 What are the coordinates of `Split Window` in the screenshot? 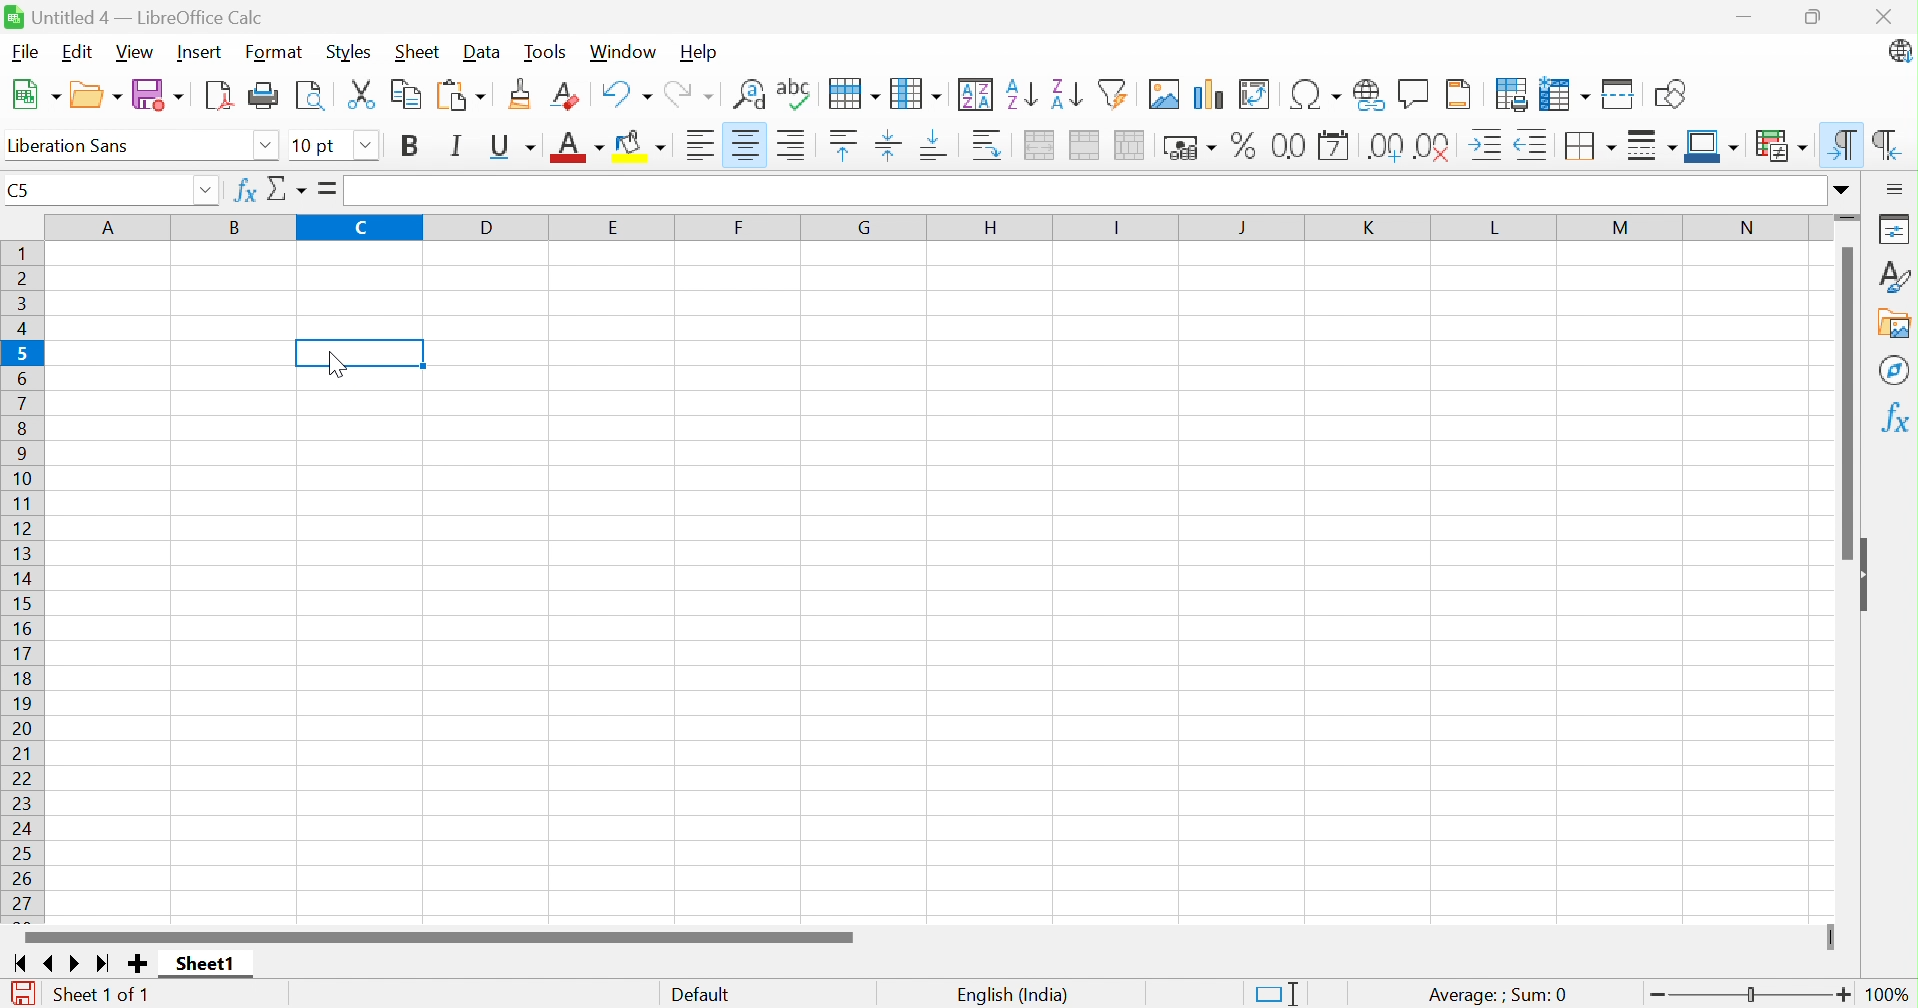 It's located at (1620, 93).